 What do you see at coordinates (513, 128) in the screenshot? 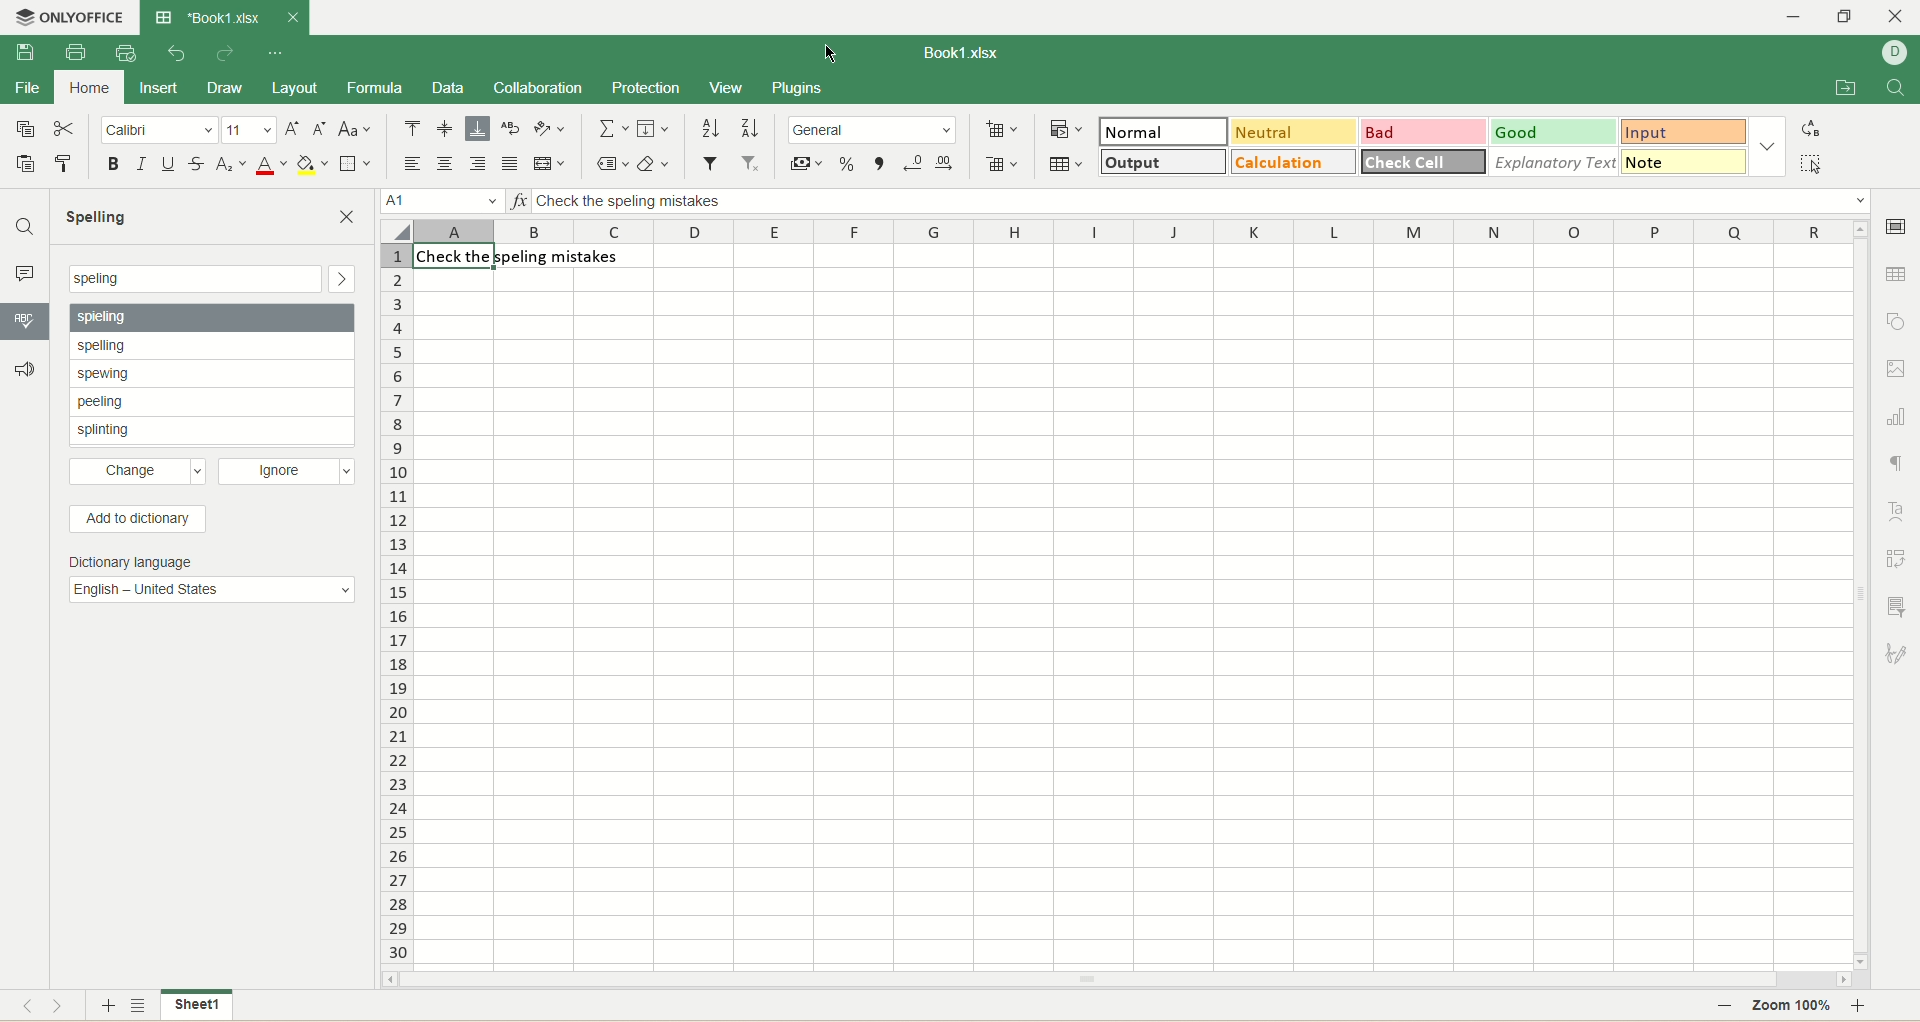
I see `wrap text` at bounding box center [513, 128].